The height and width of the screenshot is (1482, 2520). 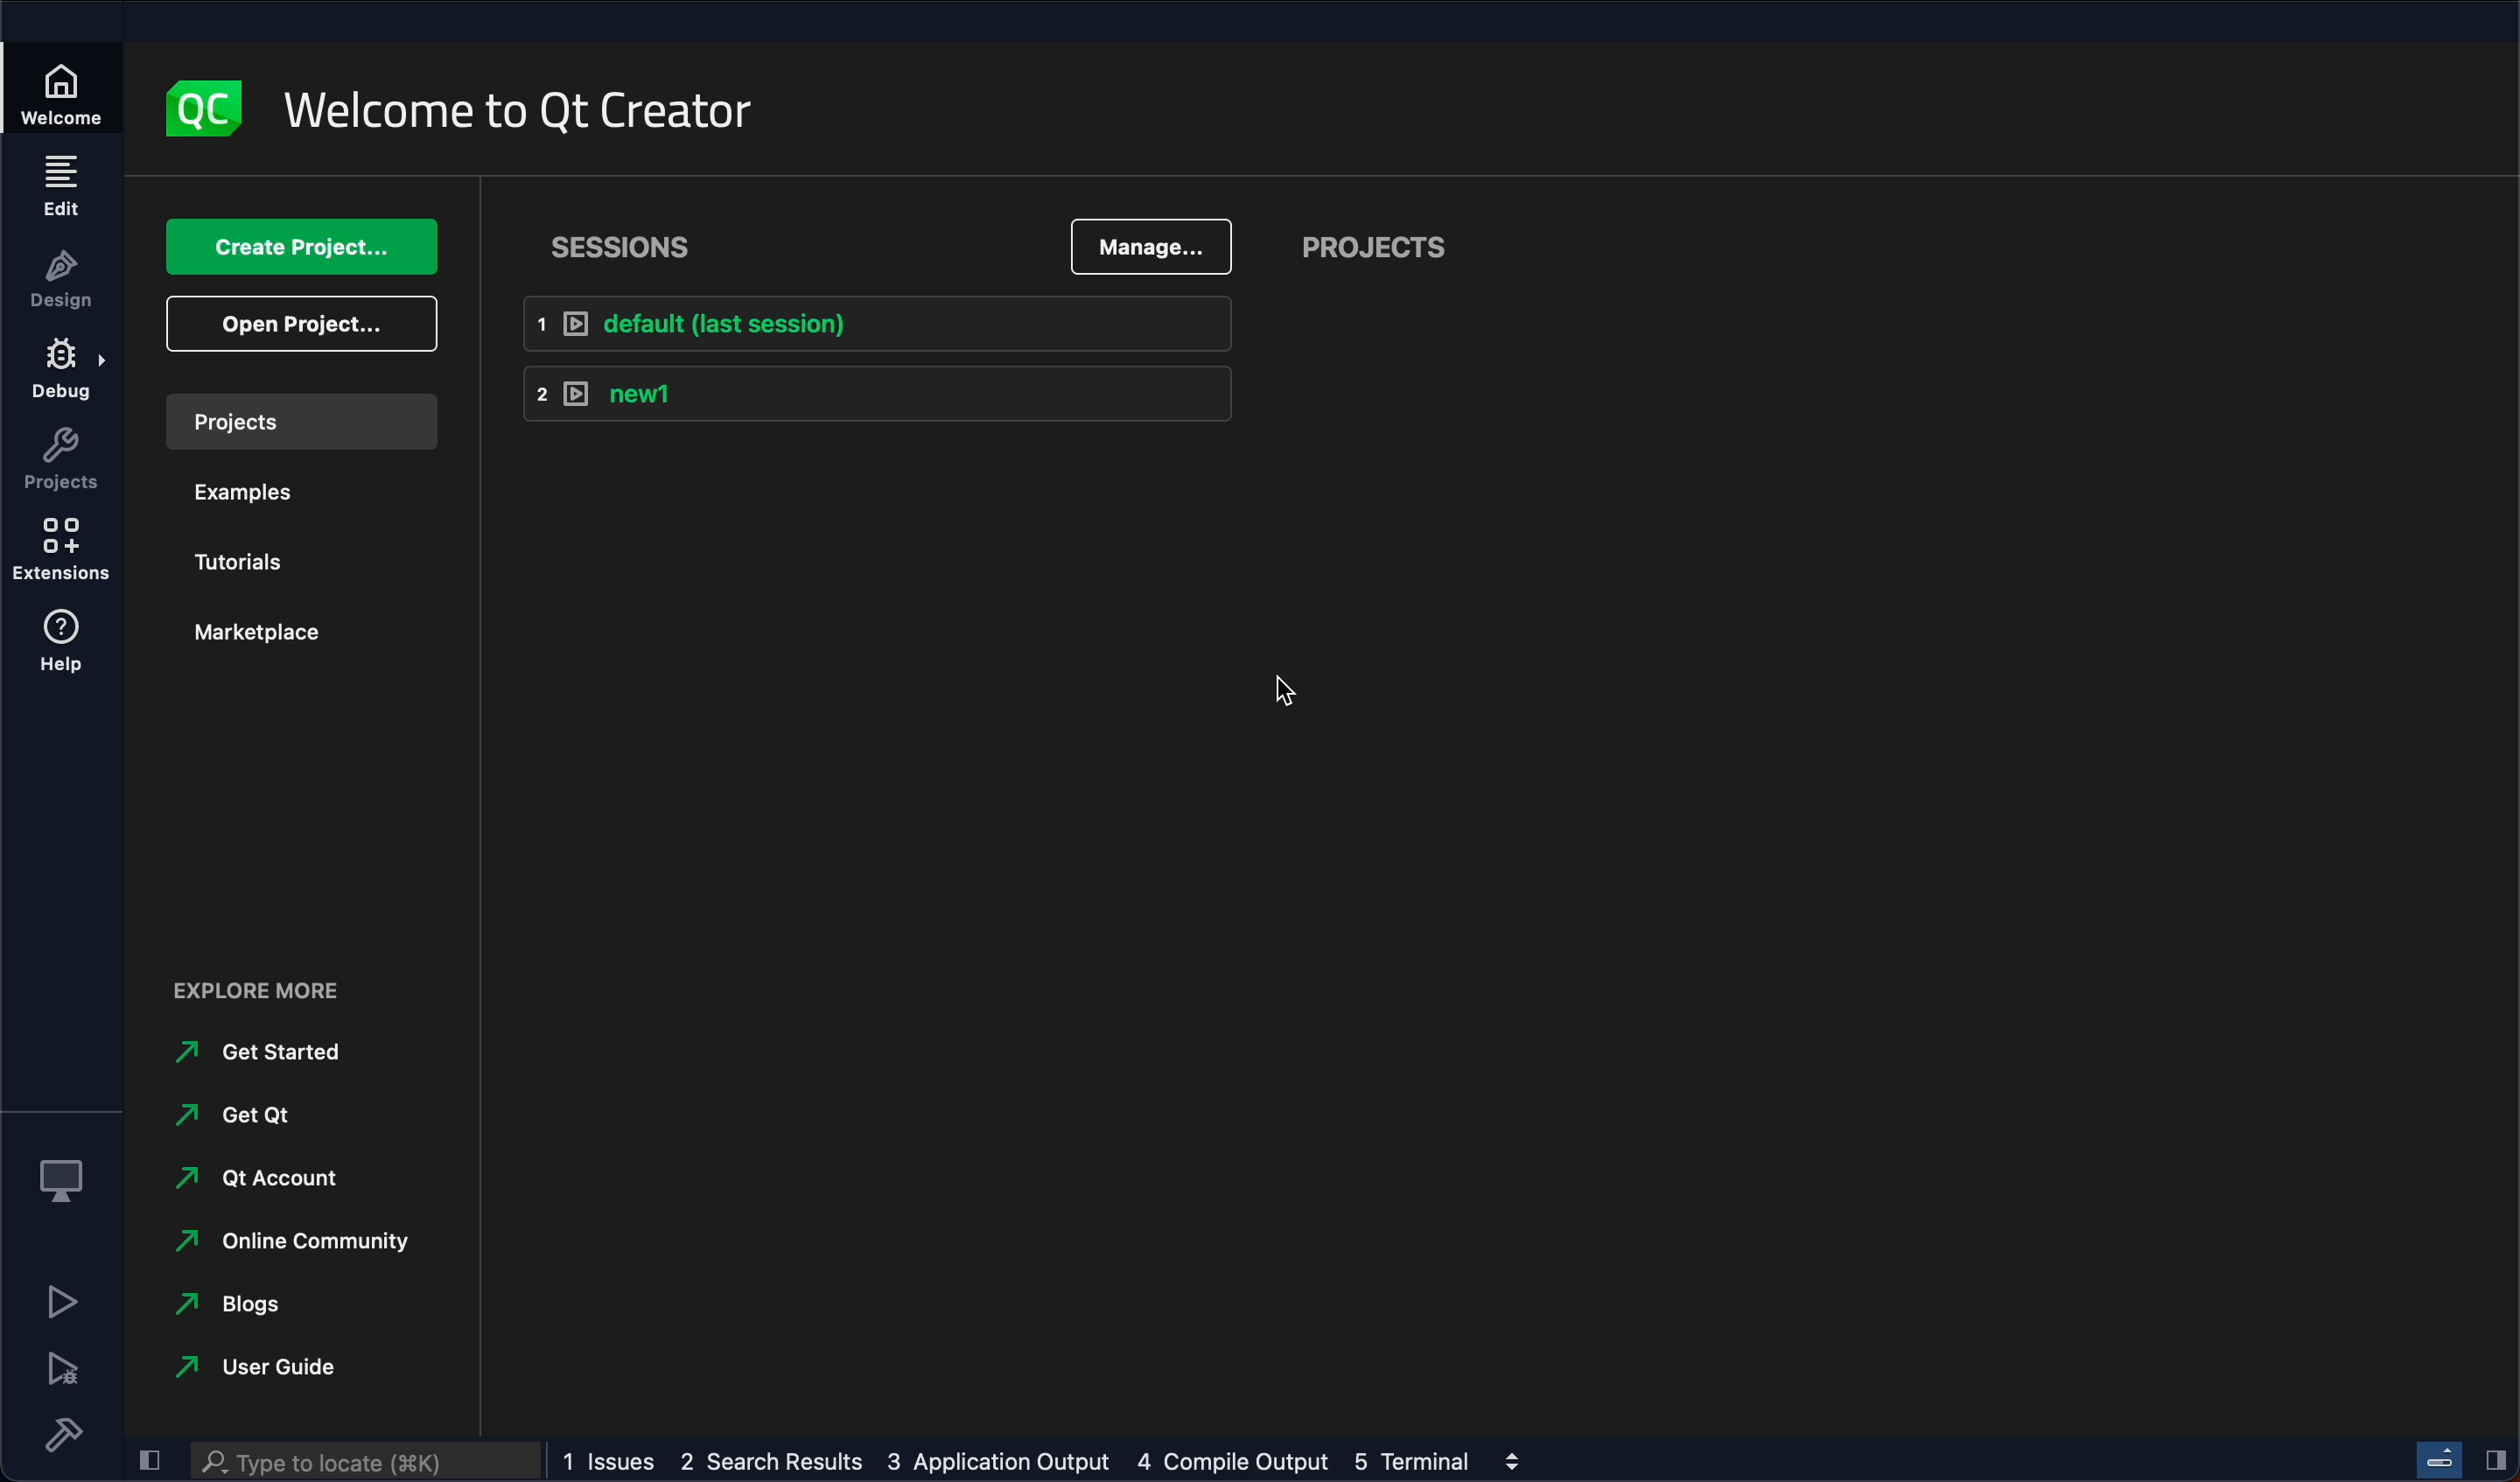 What do you see at coordinates (147, 1464) in the screenshot?
I see `close slidebar` at bounding box center [147, 1464].